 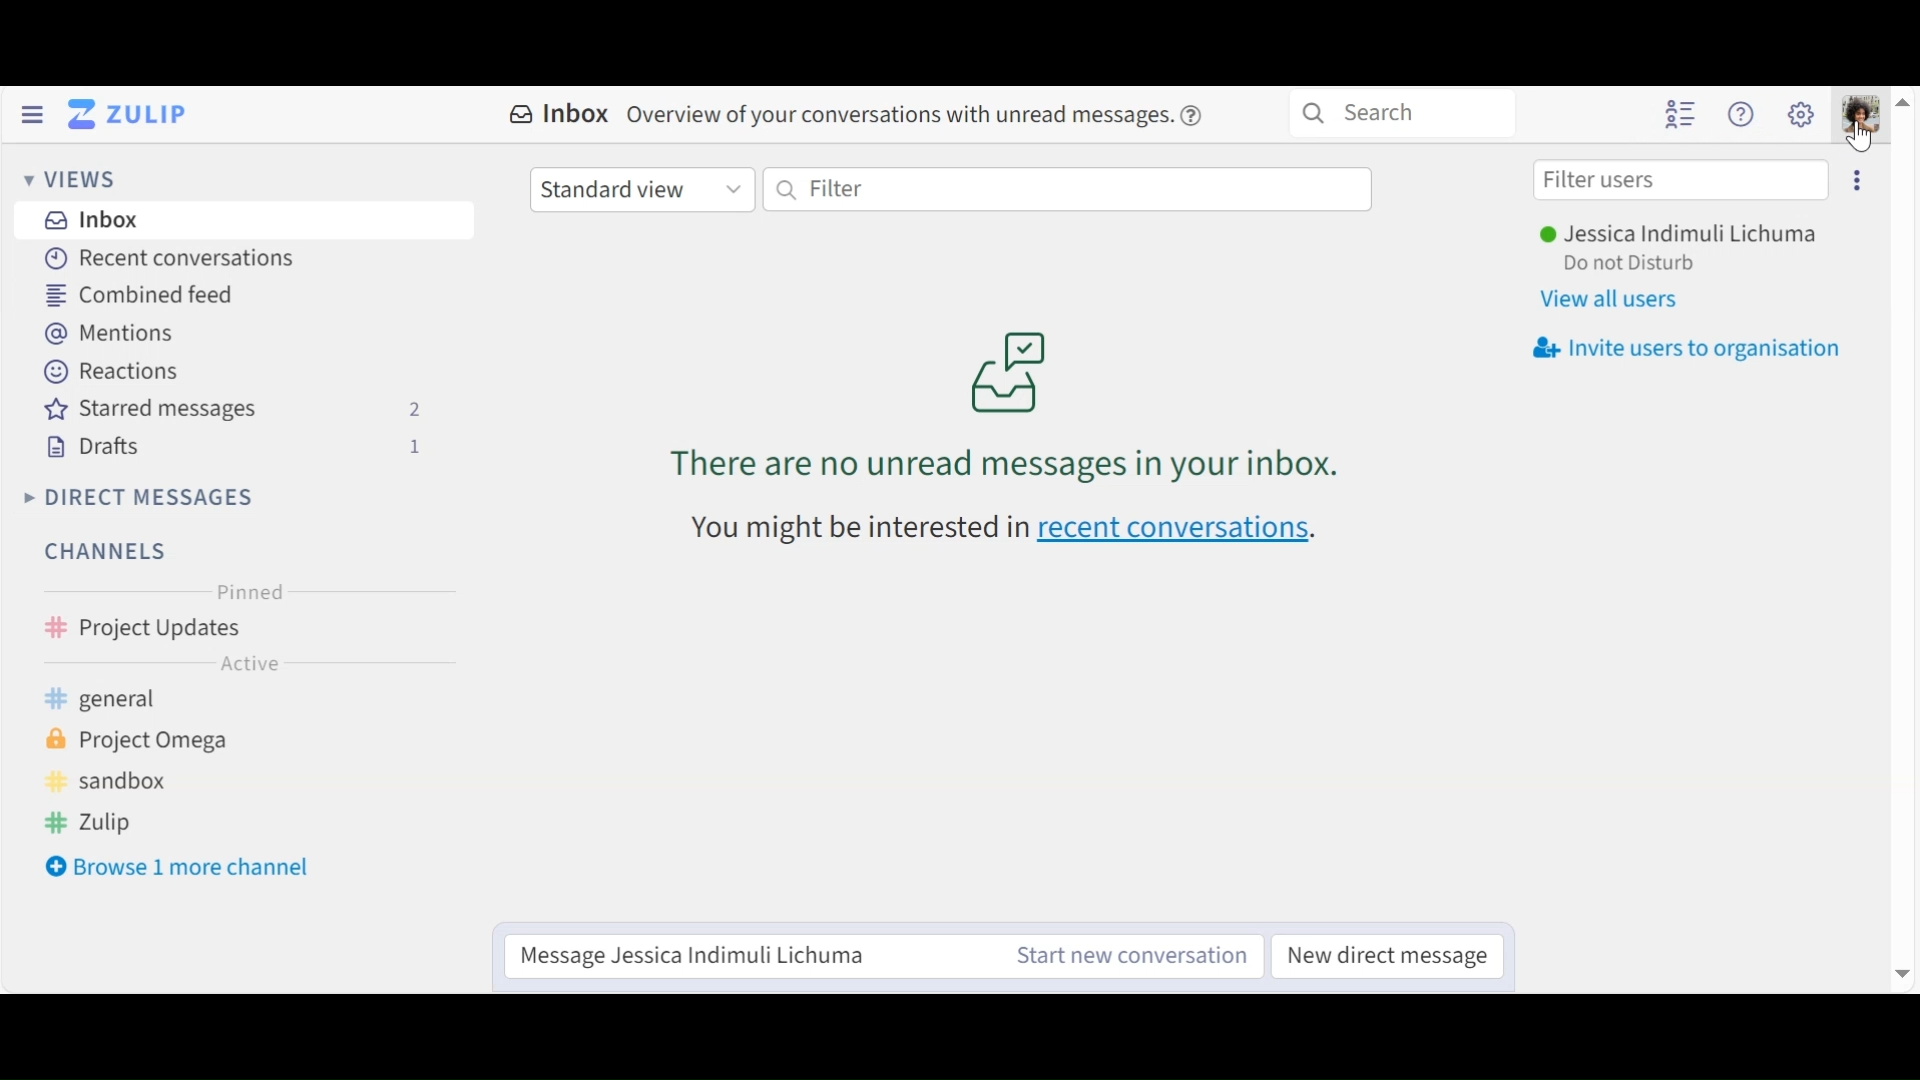 What do you see at coordinates (113, 552) in the screenshot?
I see `Channels` at bounding box center [113, 552].